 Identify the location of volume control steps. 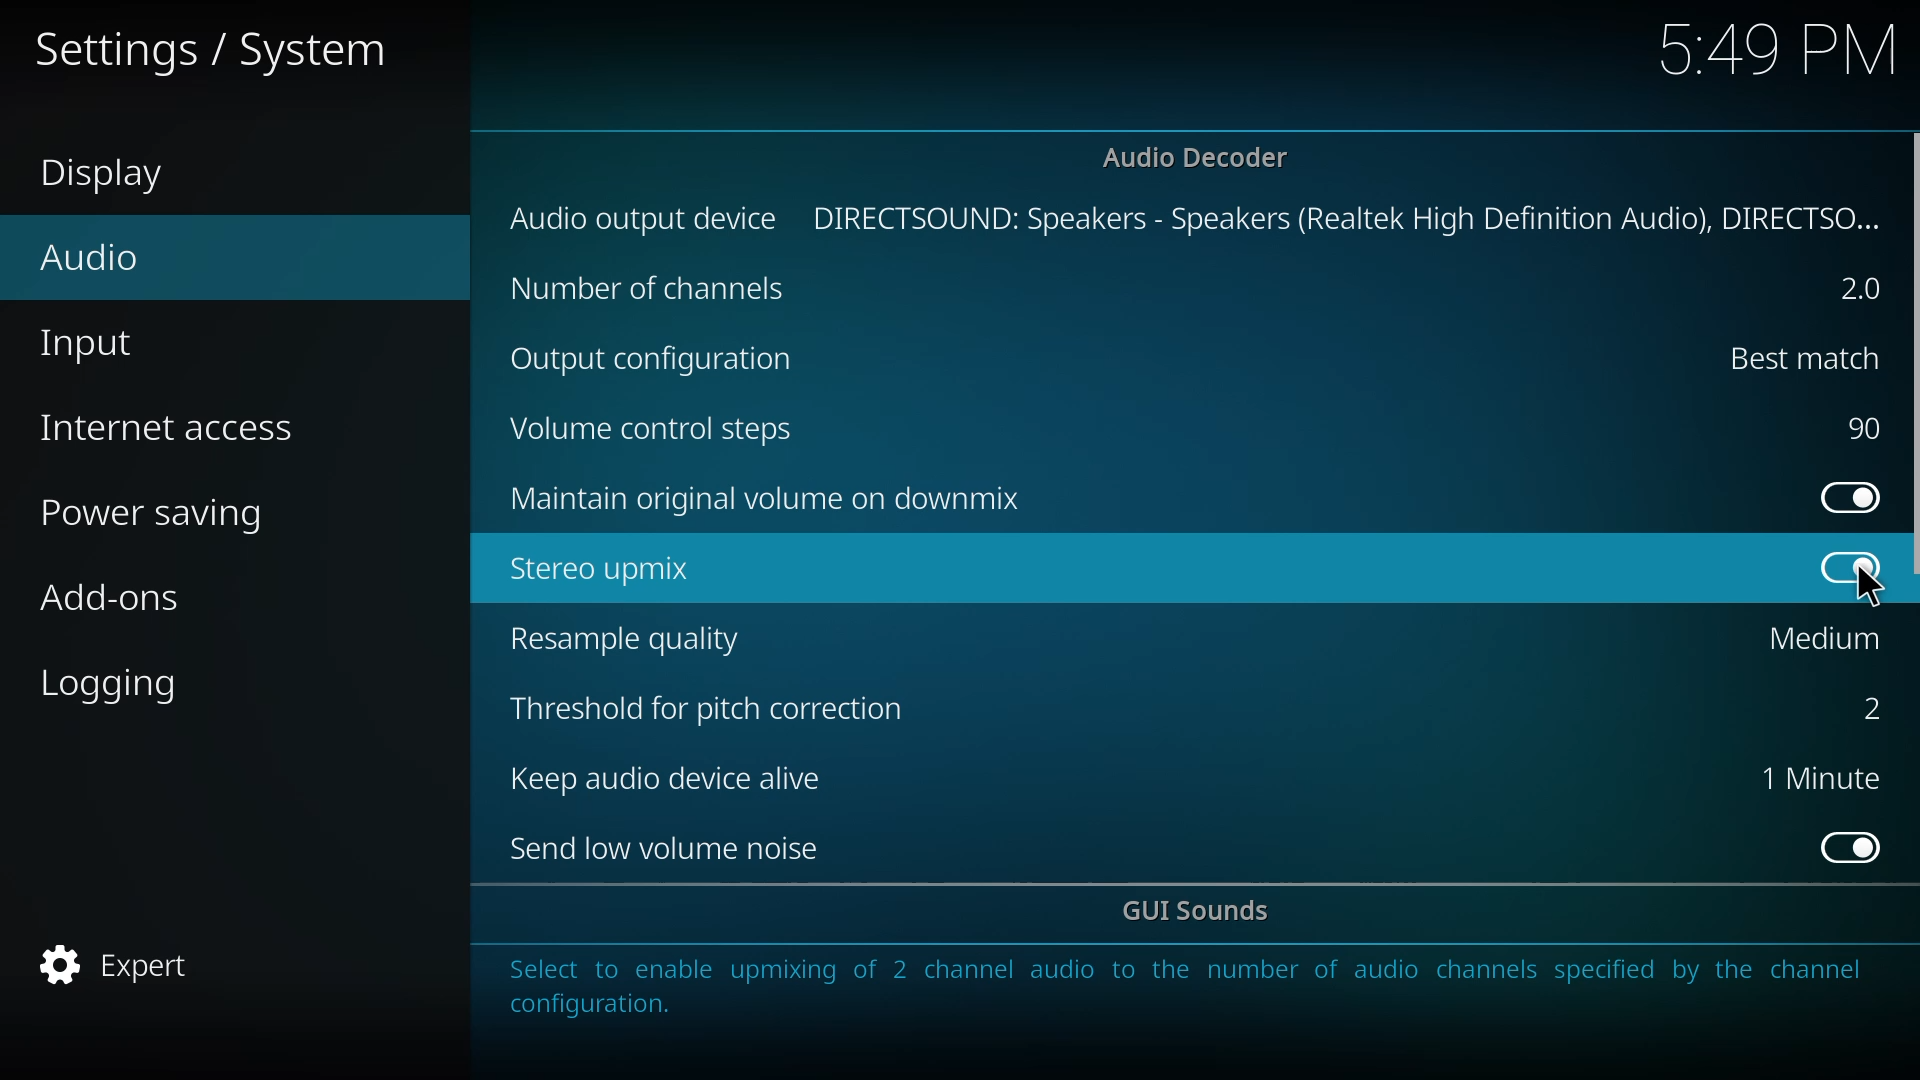
(658, 430).